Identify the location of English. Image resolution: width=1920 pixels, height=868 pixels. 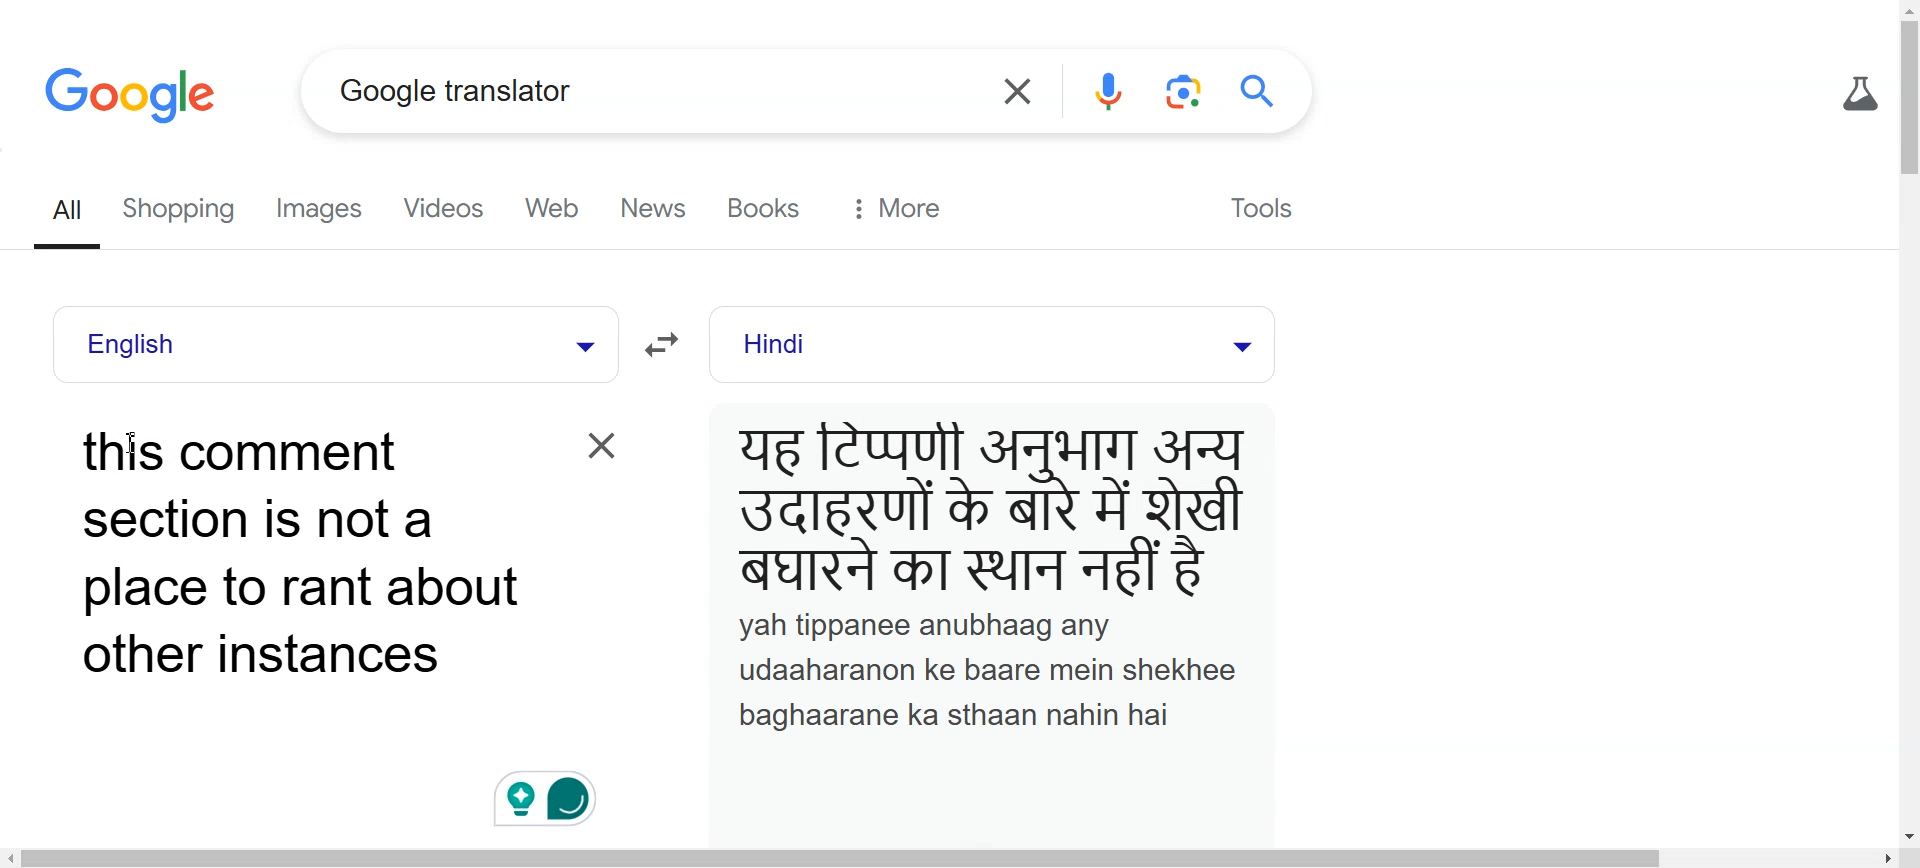
(287, 344).